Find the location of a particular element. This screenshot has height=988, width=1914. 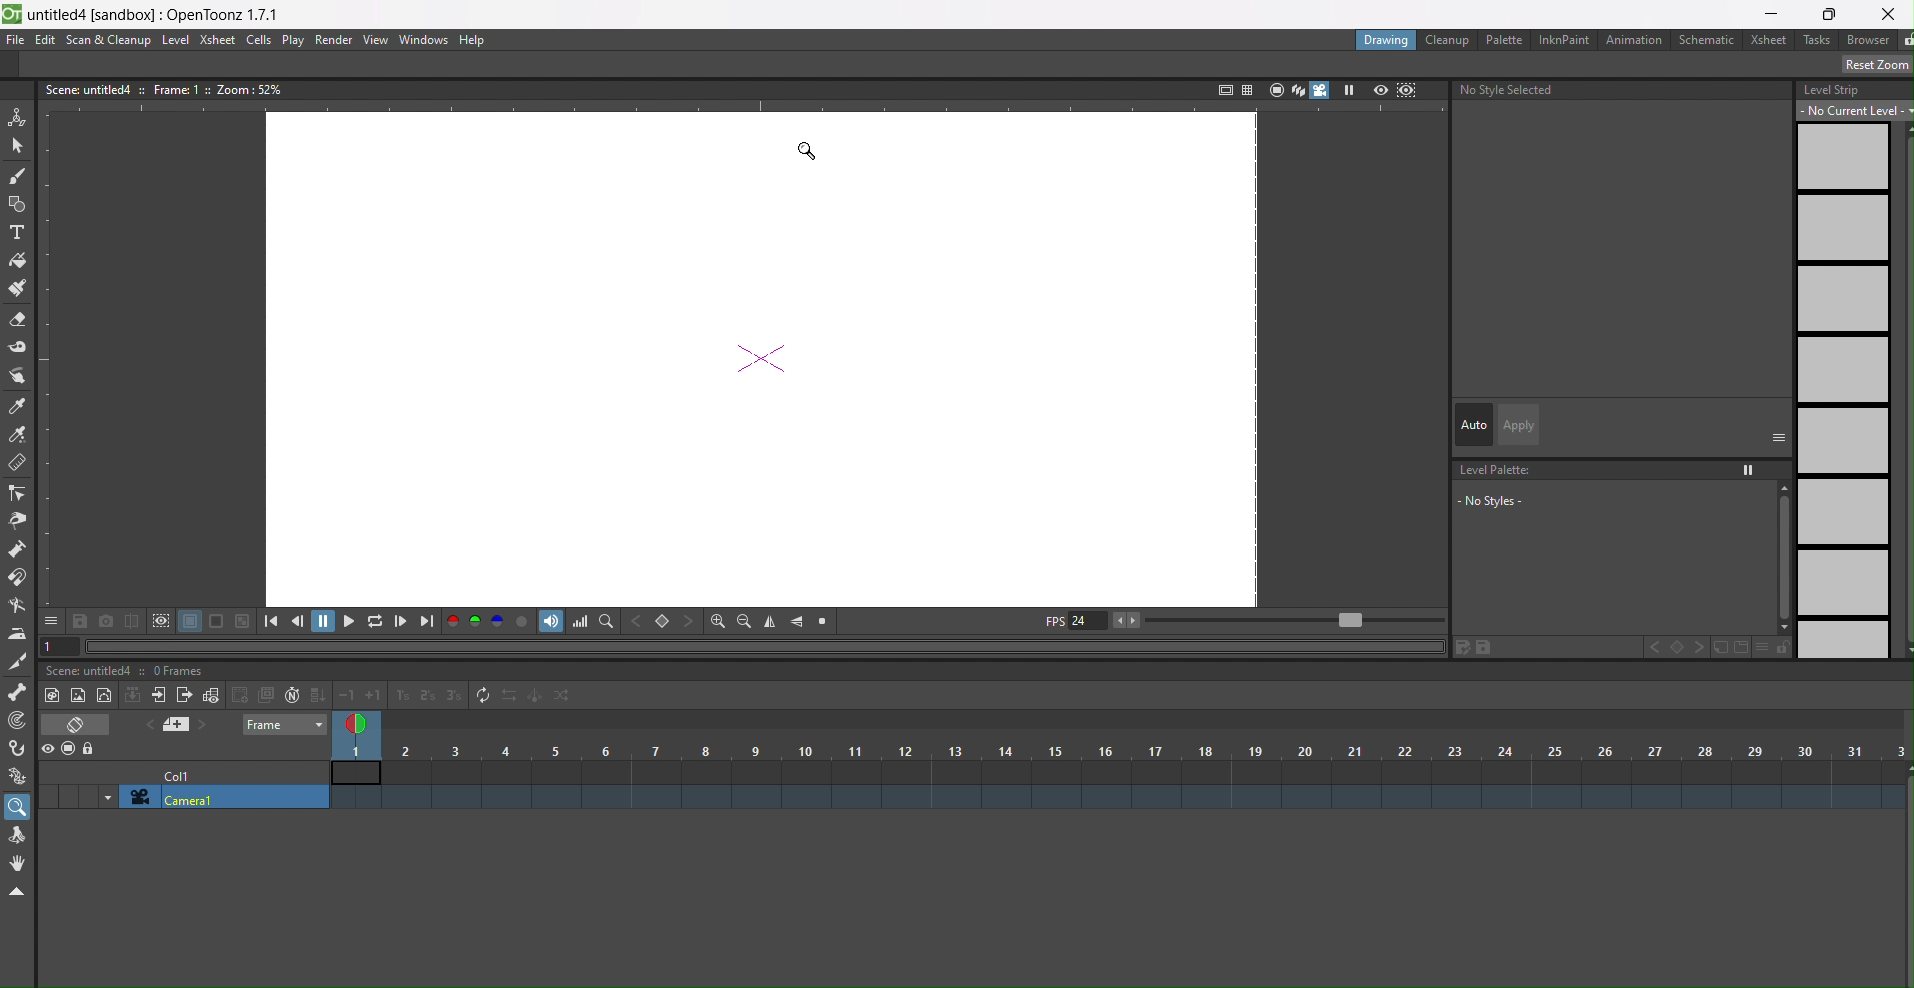

auto is located at coordinates (1473, 424).